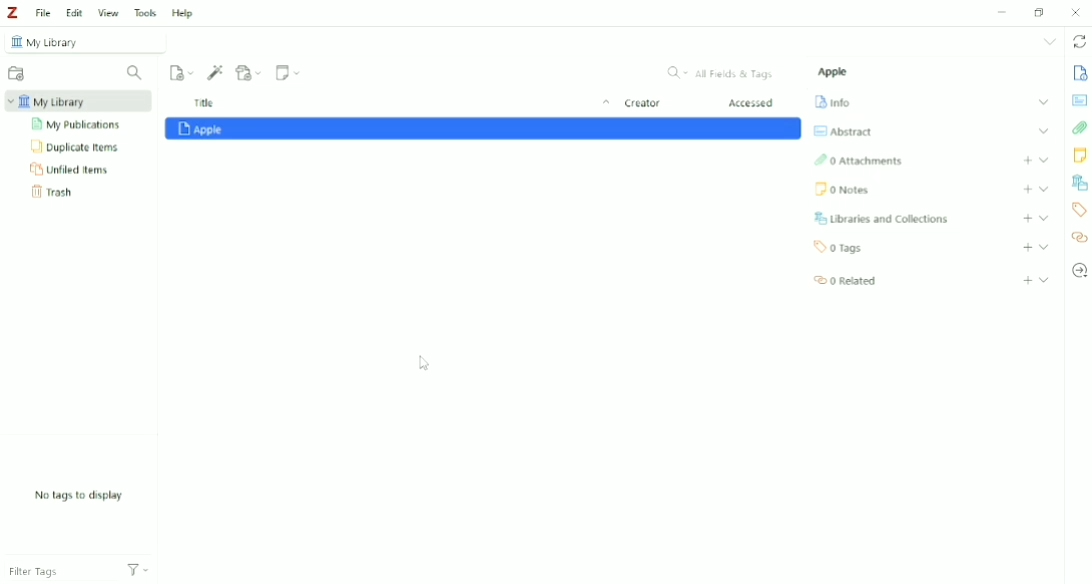 The width and height of the screenshot is (1092, 584). What do you see at coordinates (1027, 280) in the screenshot?
I see `Add` at bounding box center [1027, 280].